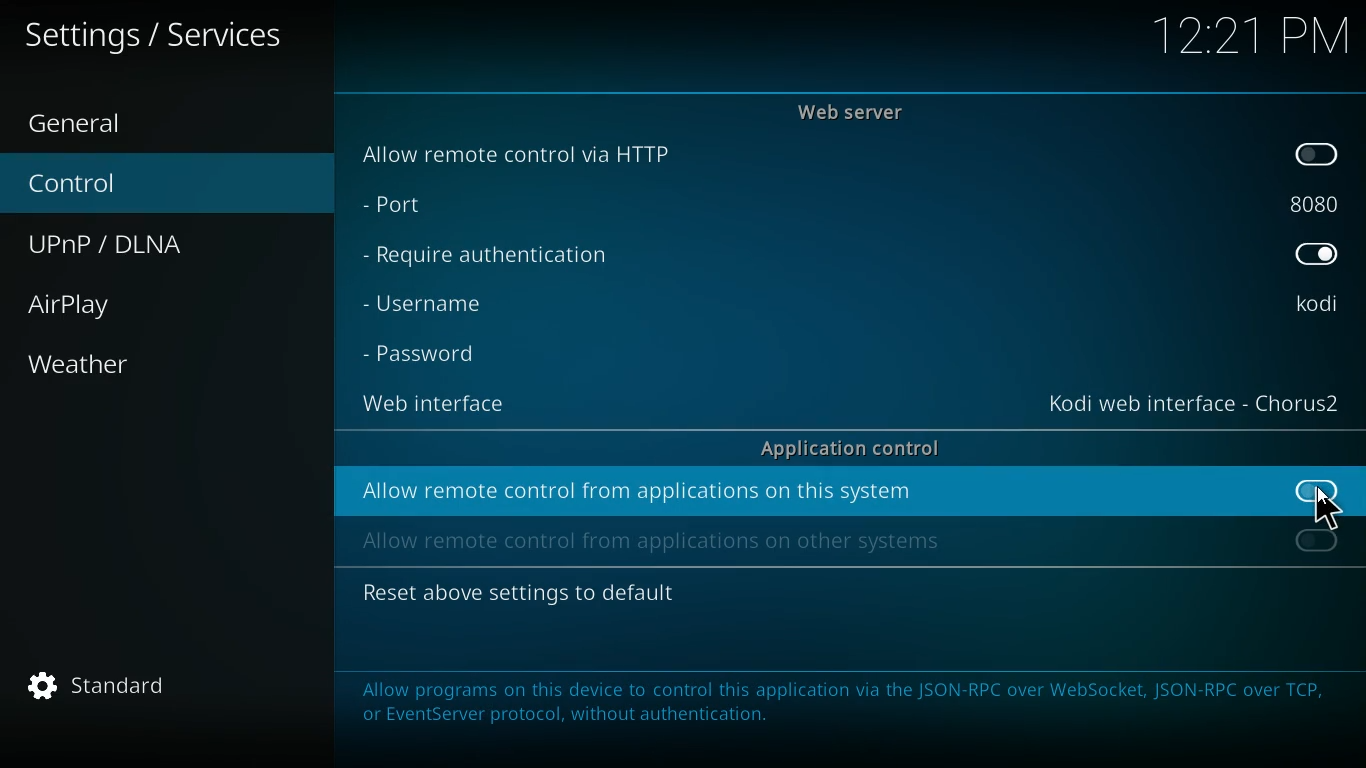 The image size is (1366, 768). Describe the element at coordinates (161, 245) in the screenshot. I see `upnp / dlna` at that location.